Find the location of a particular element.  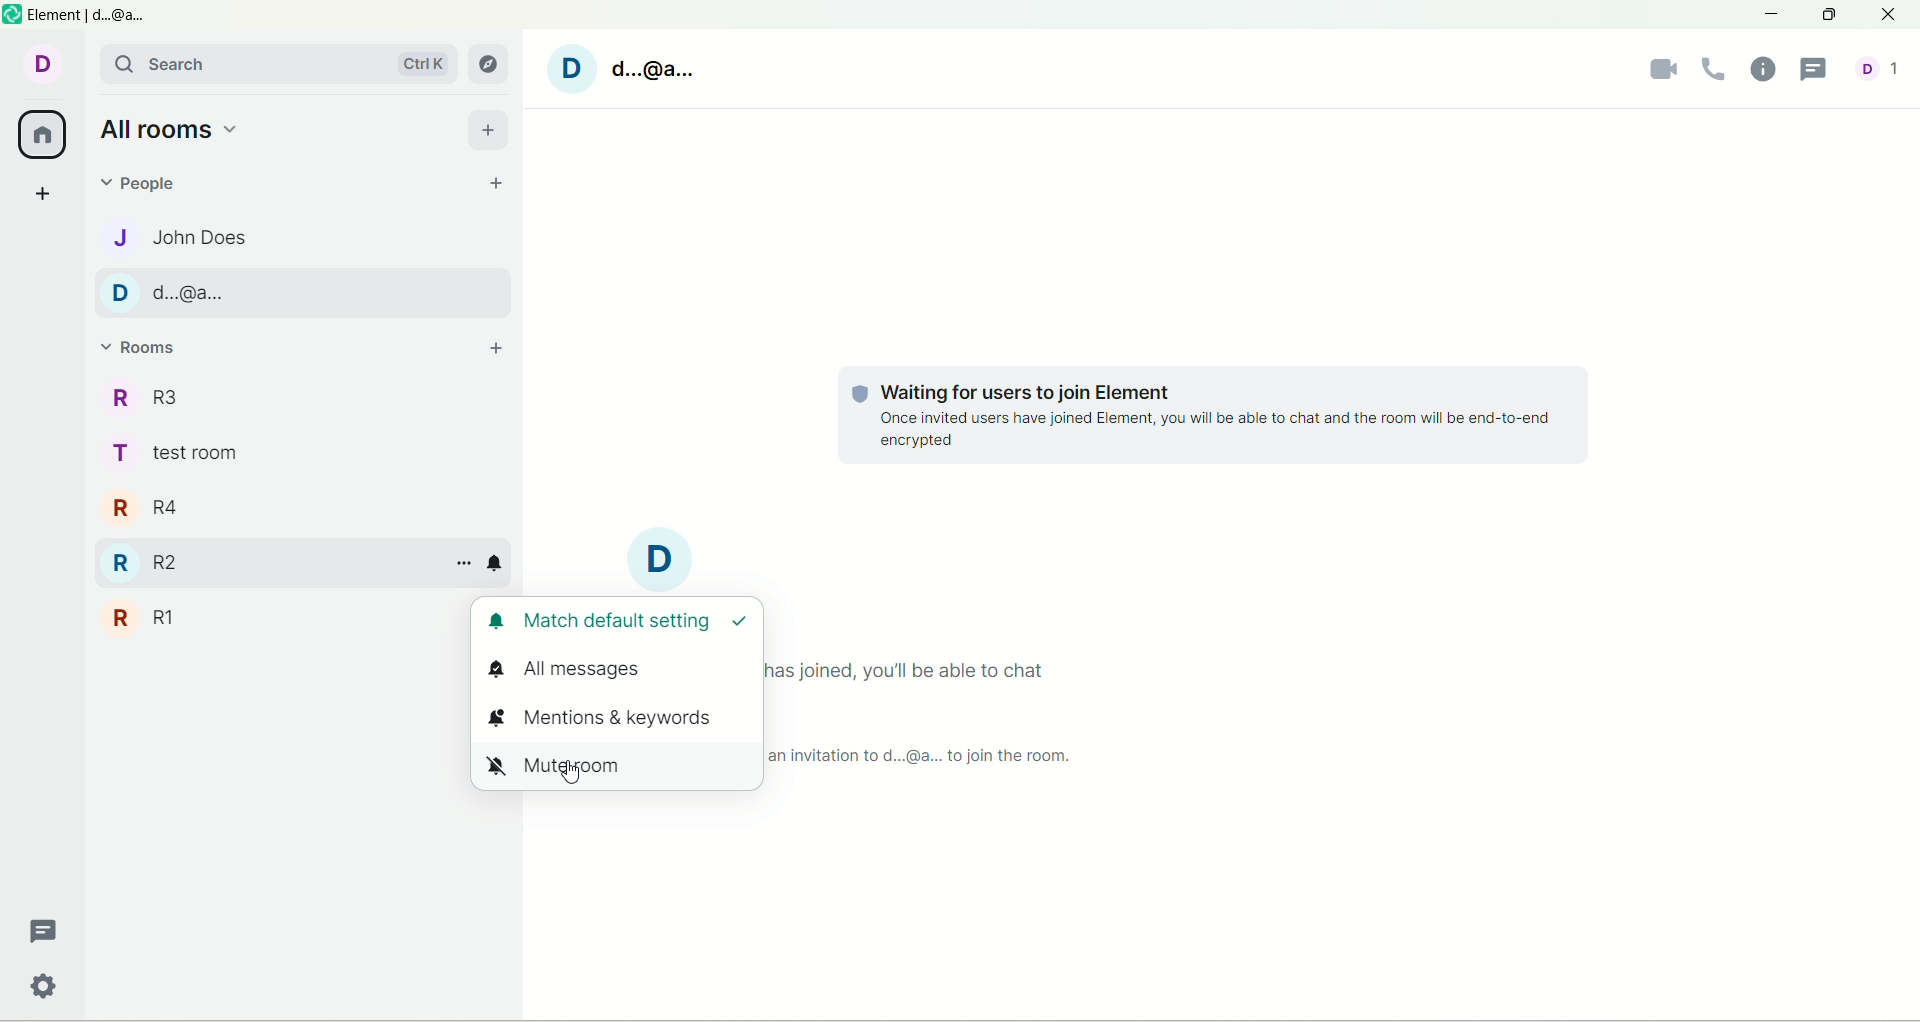

close is located at coordinates (1886, 15).